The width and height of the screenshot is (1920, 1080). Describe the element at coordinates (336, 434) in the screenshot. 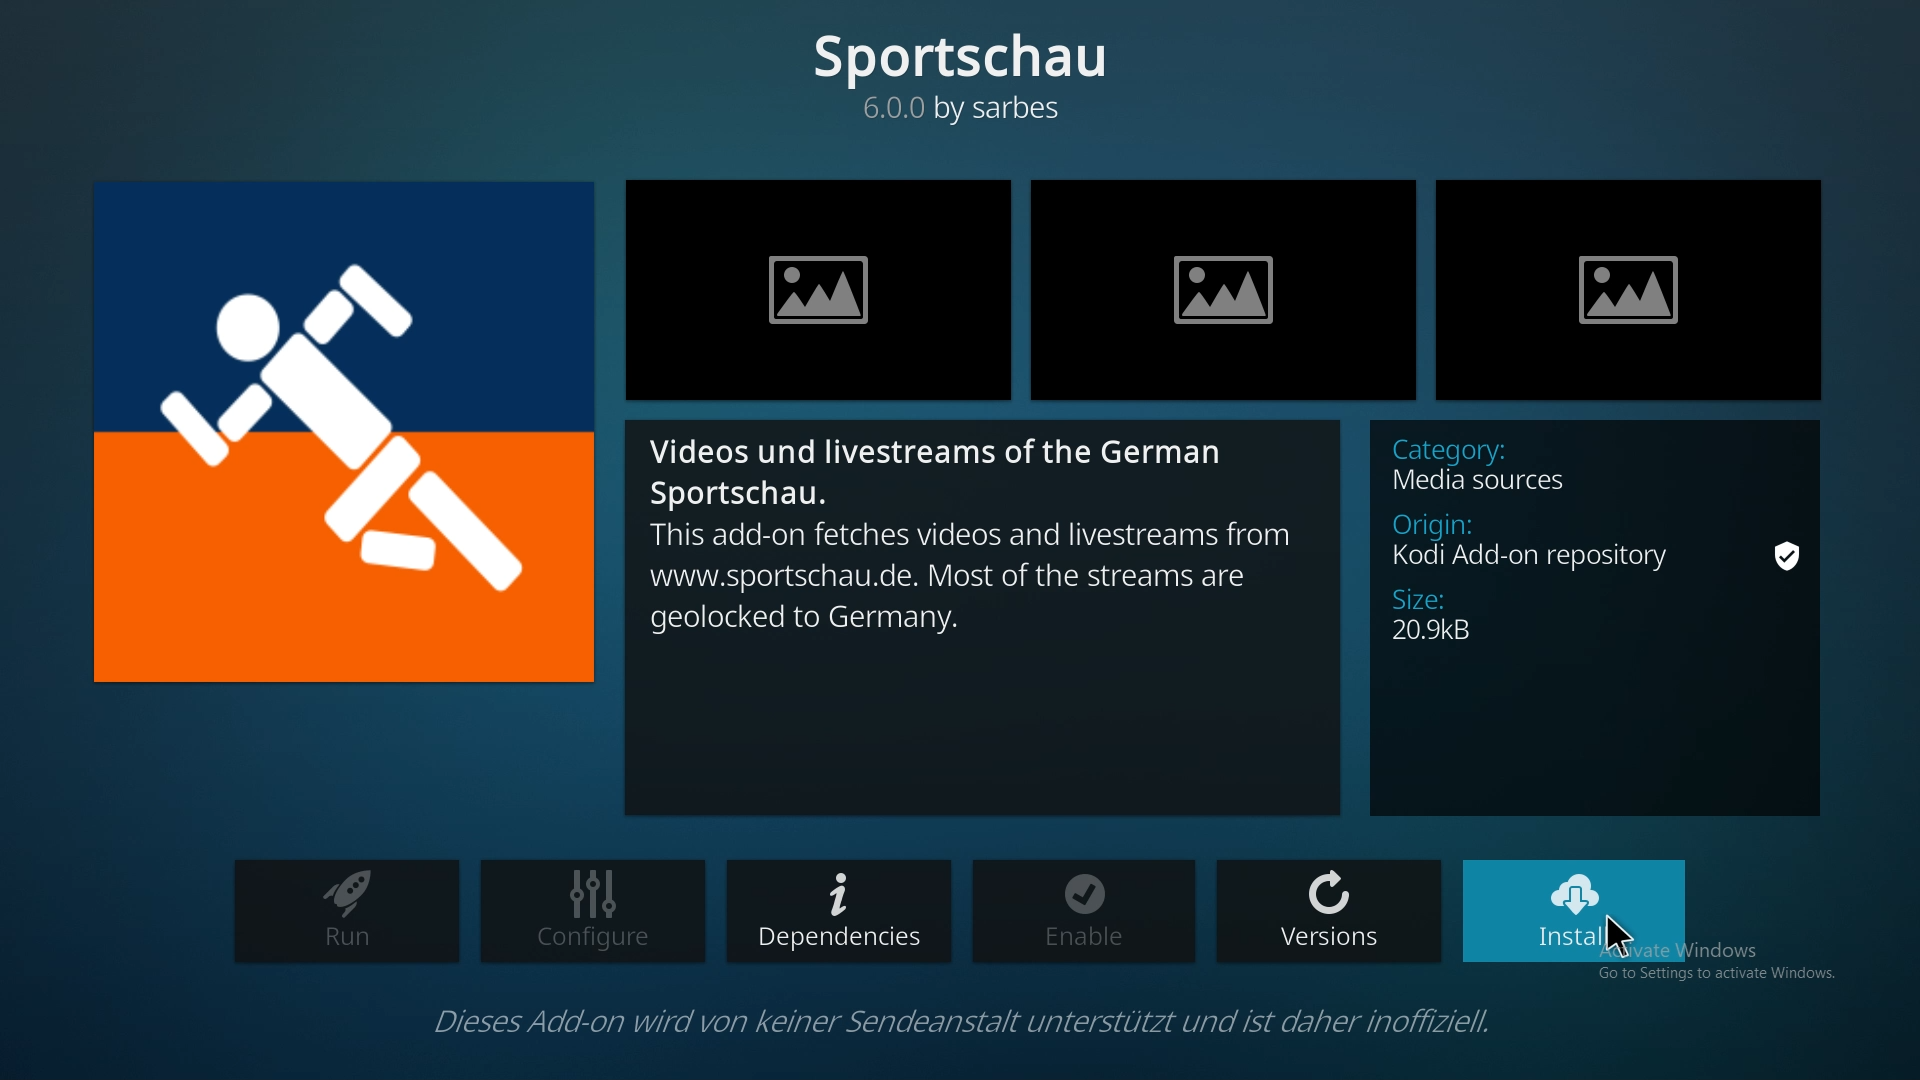

I see `icon` at that location.